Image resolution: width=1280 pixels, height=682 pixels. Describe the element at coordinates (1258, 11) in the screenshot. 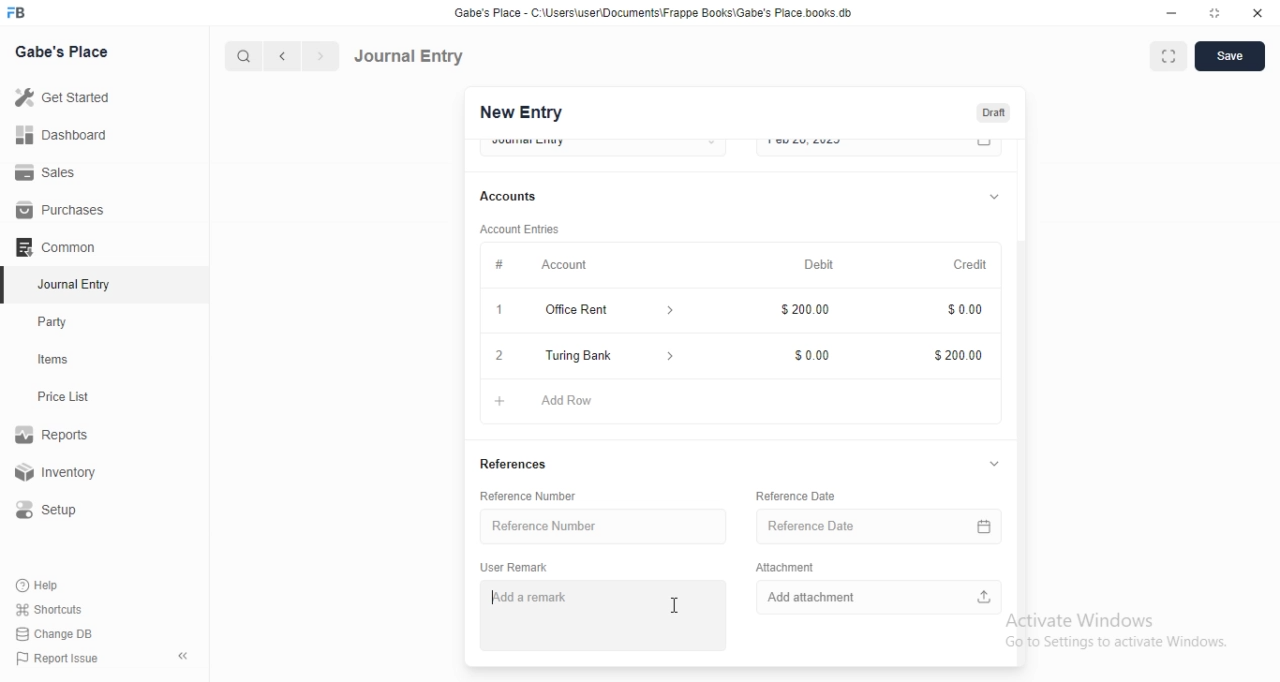

I see `close` at that location.